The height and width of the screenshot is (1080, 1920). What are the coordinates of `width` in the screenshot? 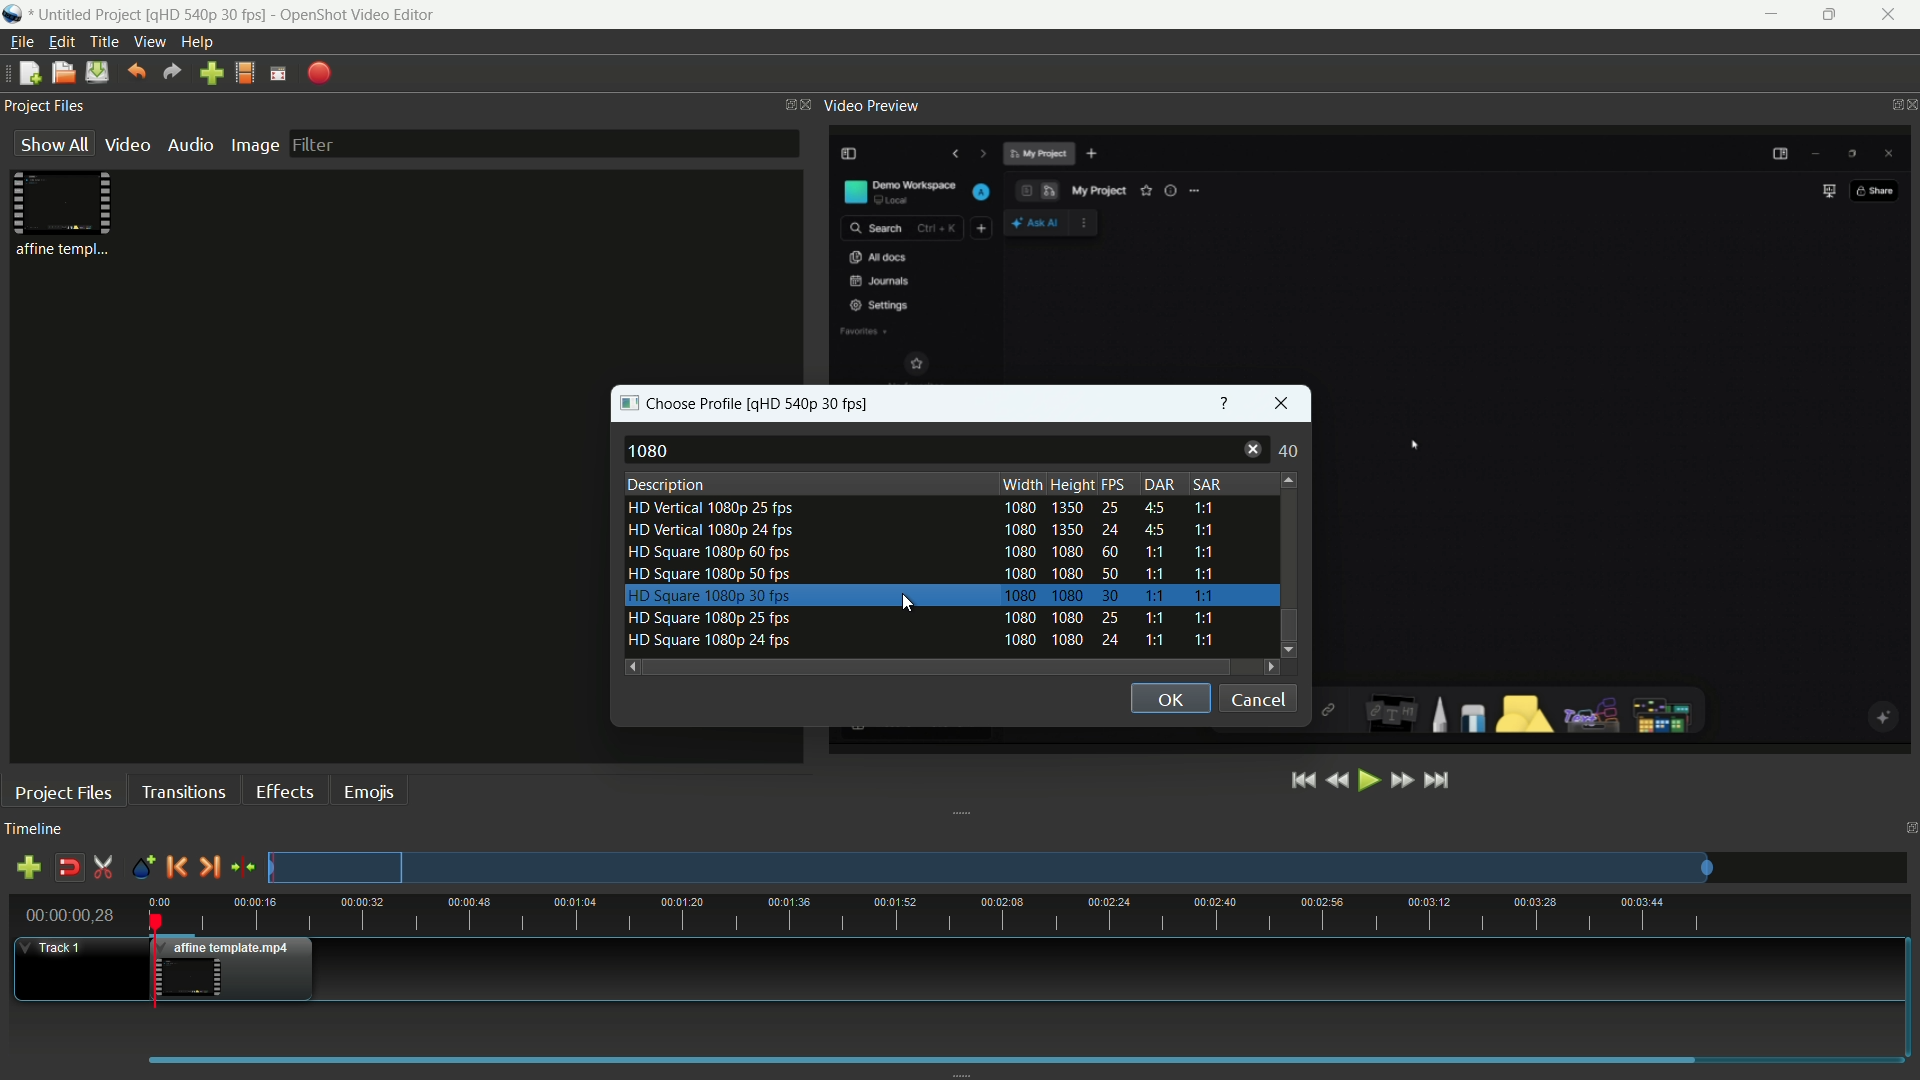 It's located at (1022, 484).